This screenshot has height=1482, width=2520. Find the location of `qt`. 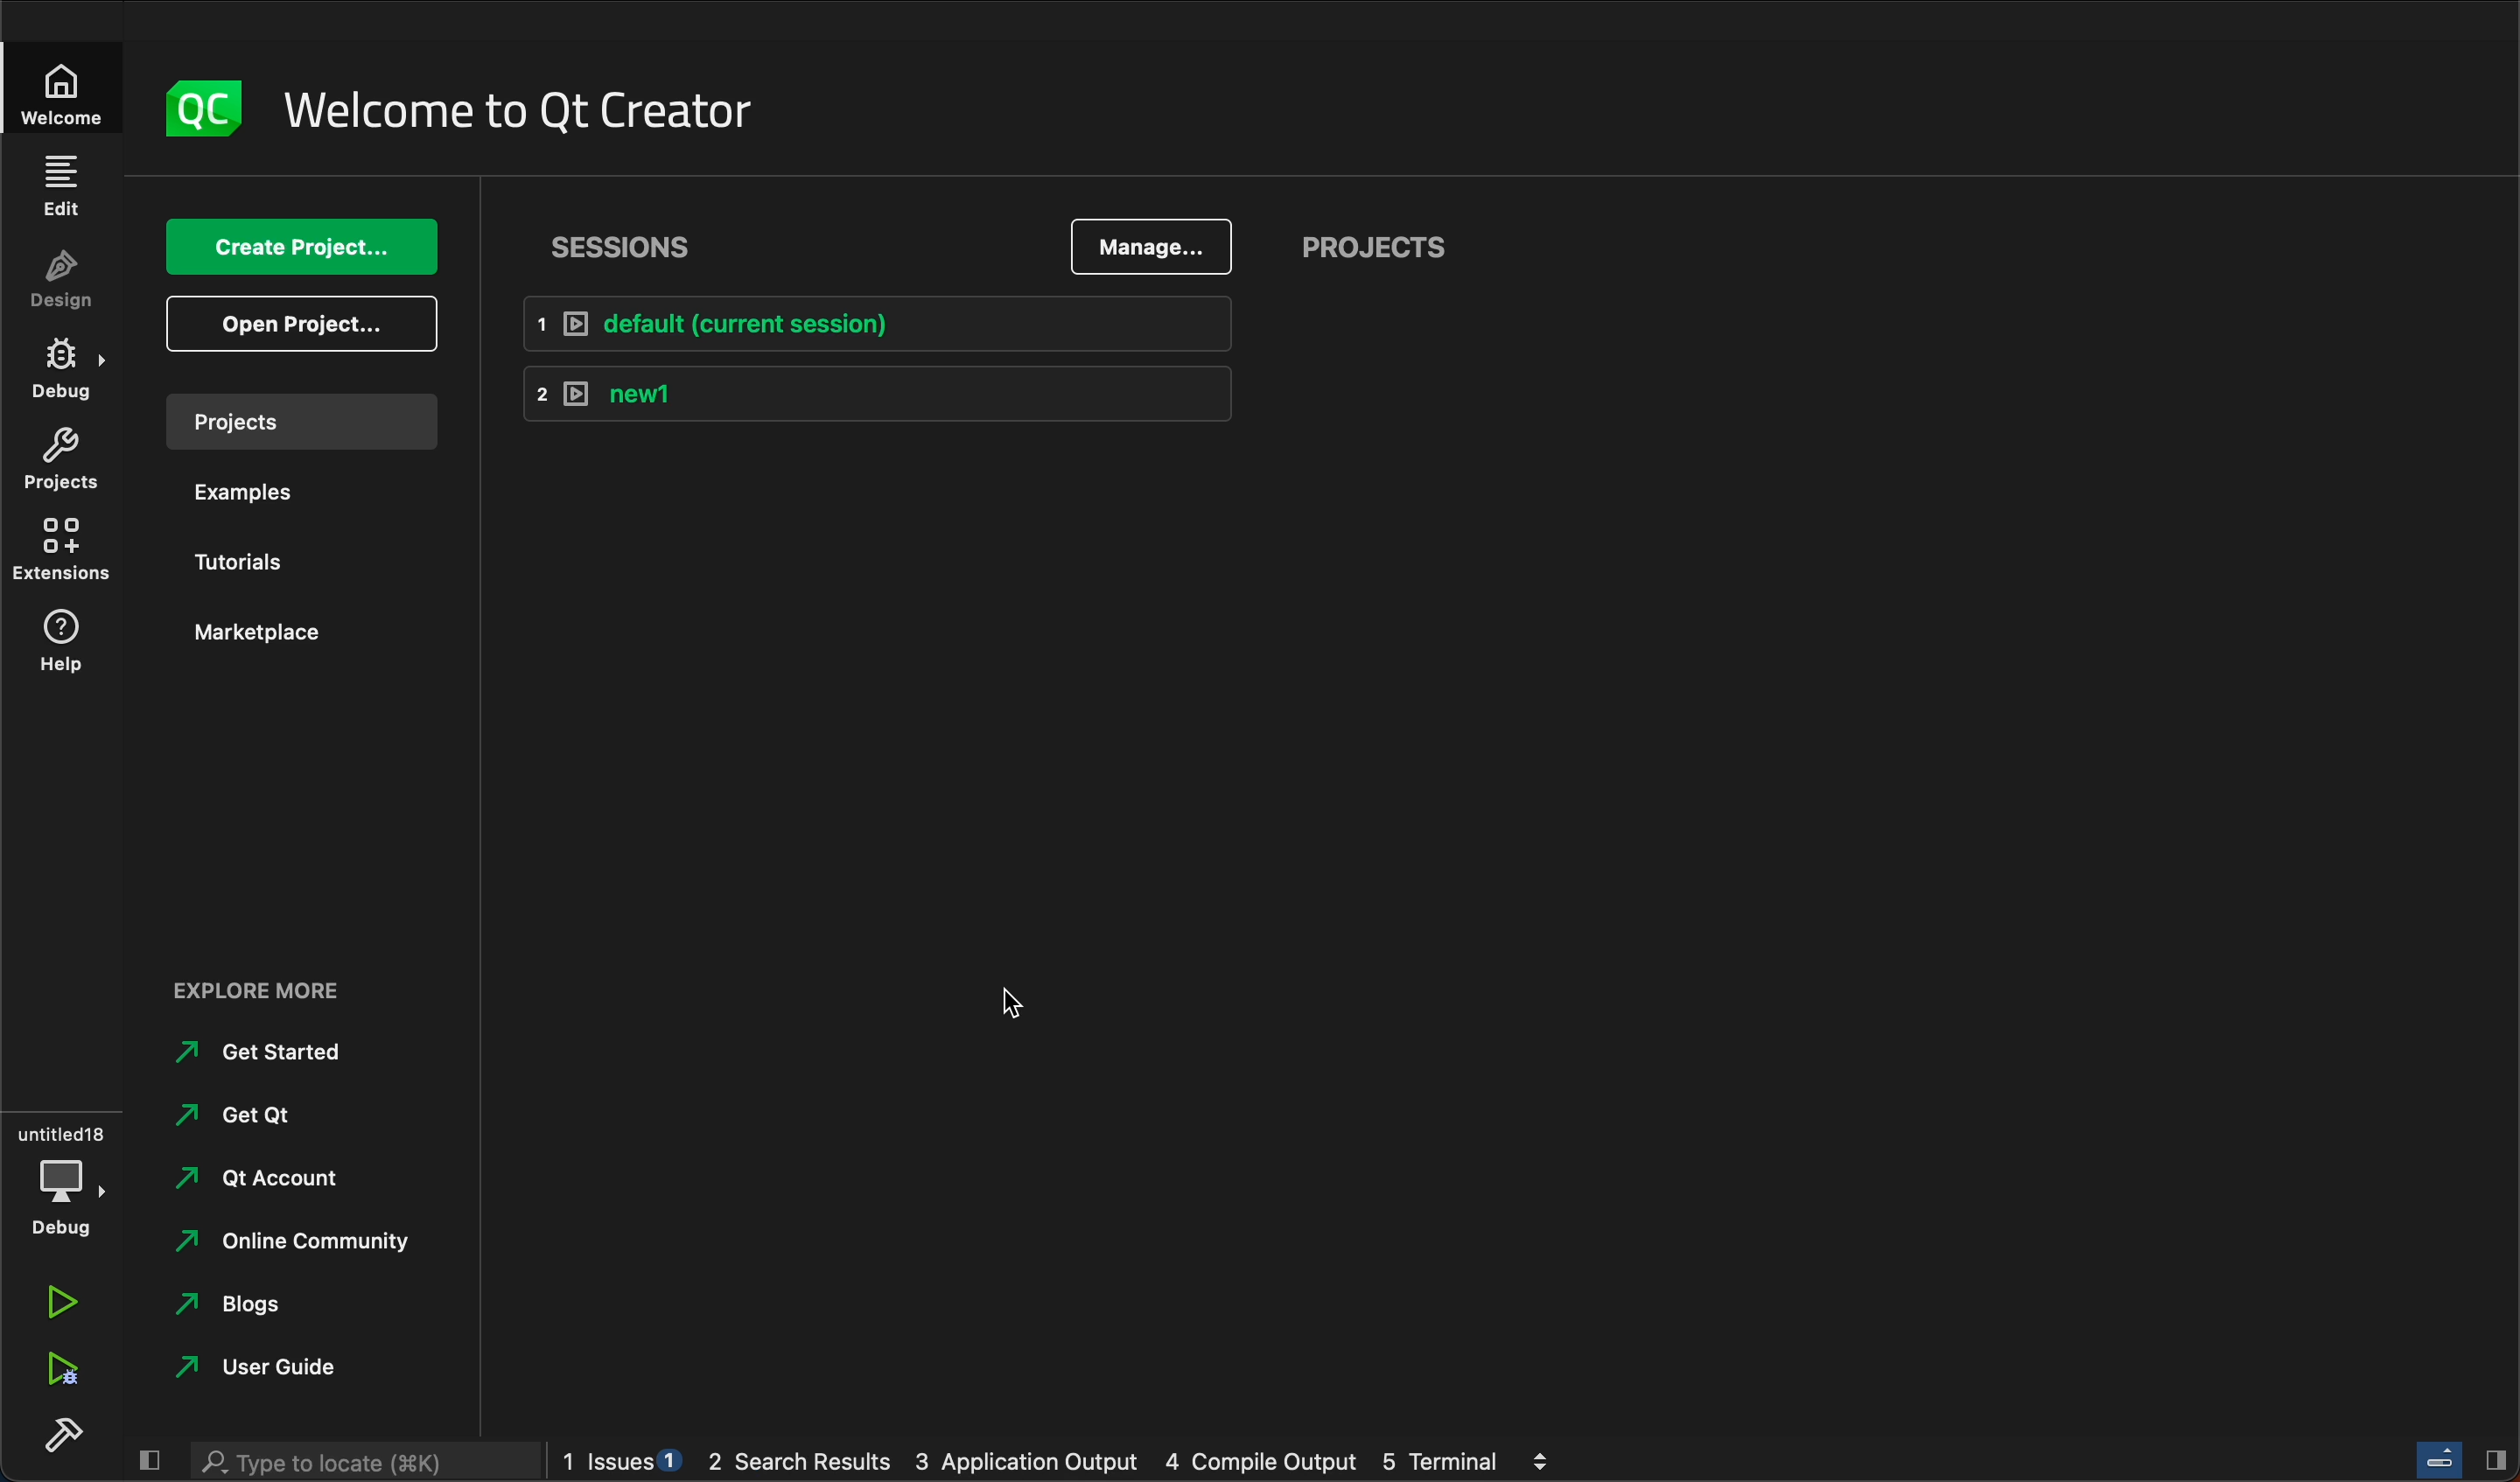

qt is located at coordinates (278, 1117).